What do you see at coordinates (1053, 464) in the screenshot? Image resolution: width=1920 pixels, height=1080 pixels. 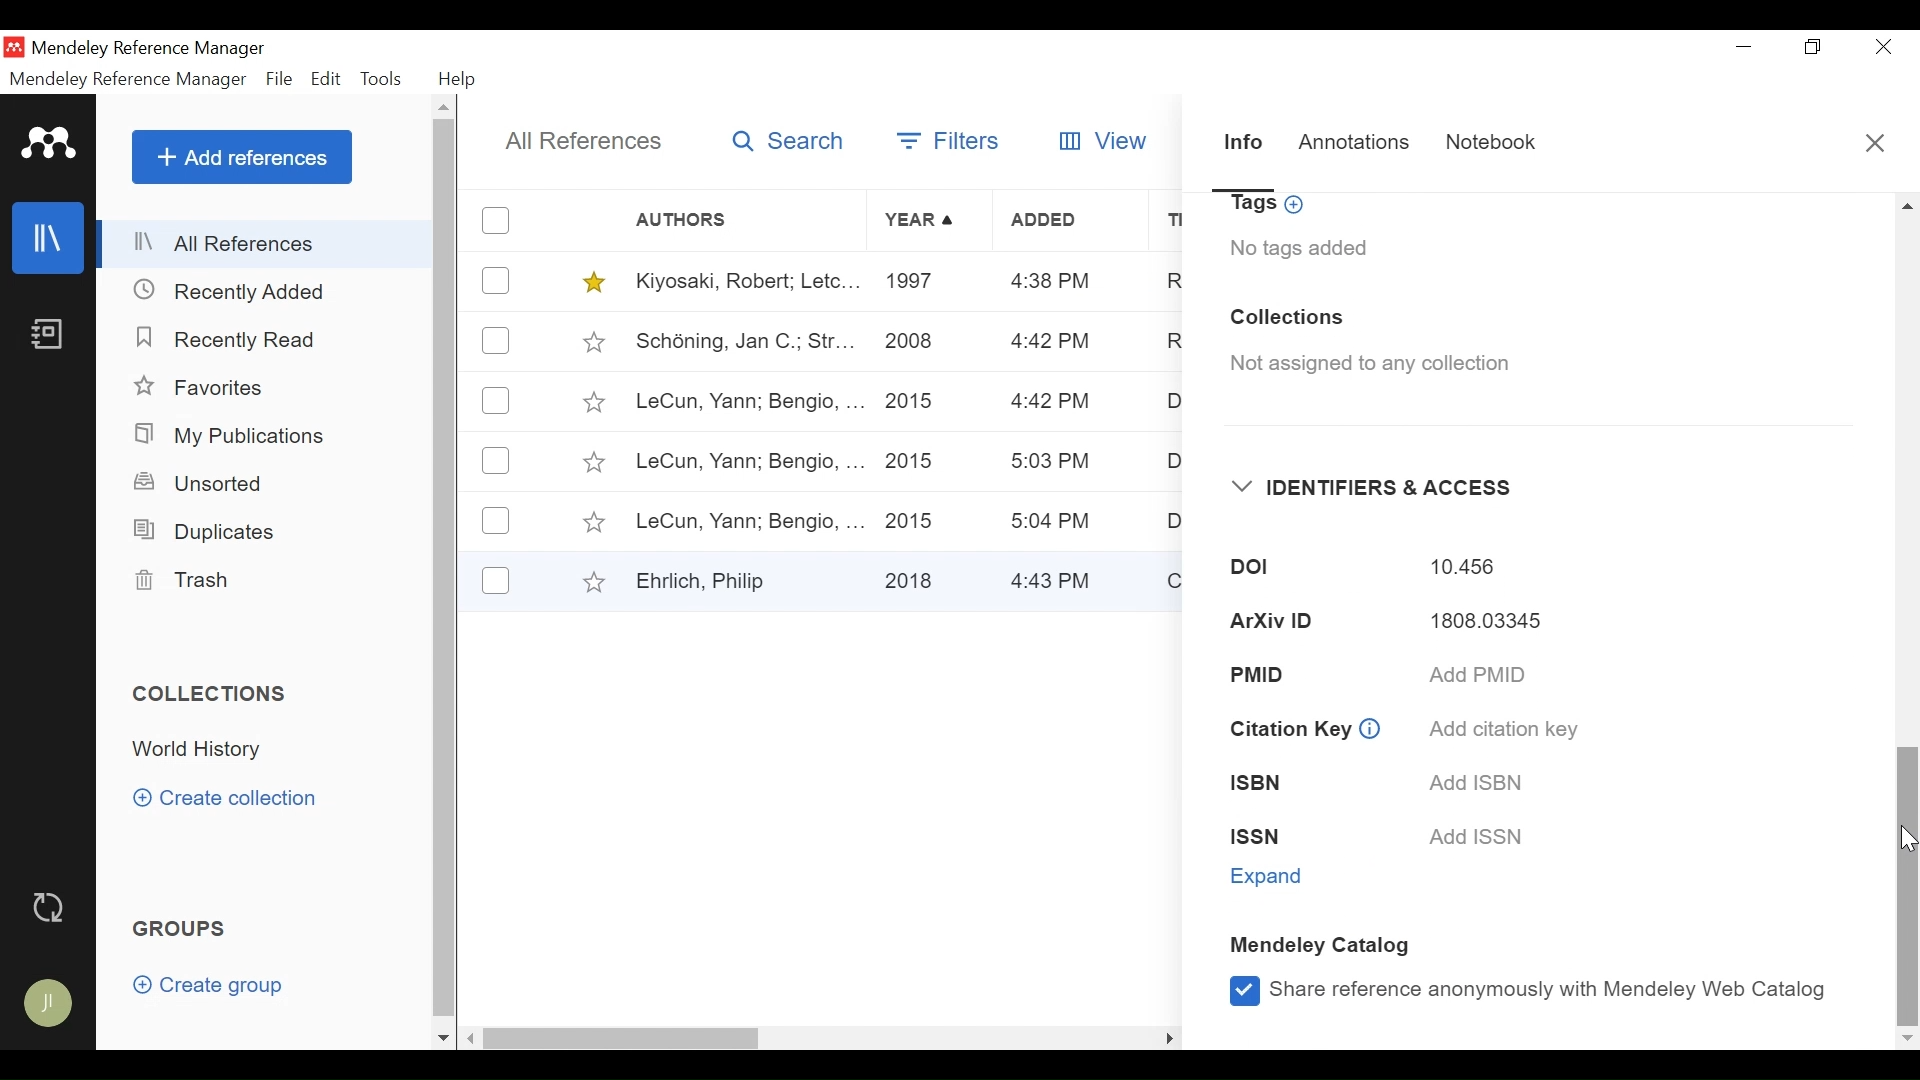 I see `5:03 PM` at bounding box center [1053, 464].